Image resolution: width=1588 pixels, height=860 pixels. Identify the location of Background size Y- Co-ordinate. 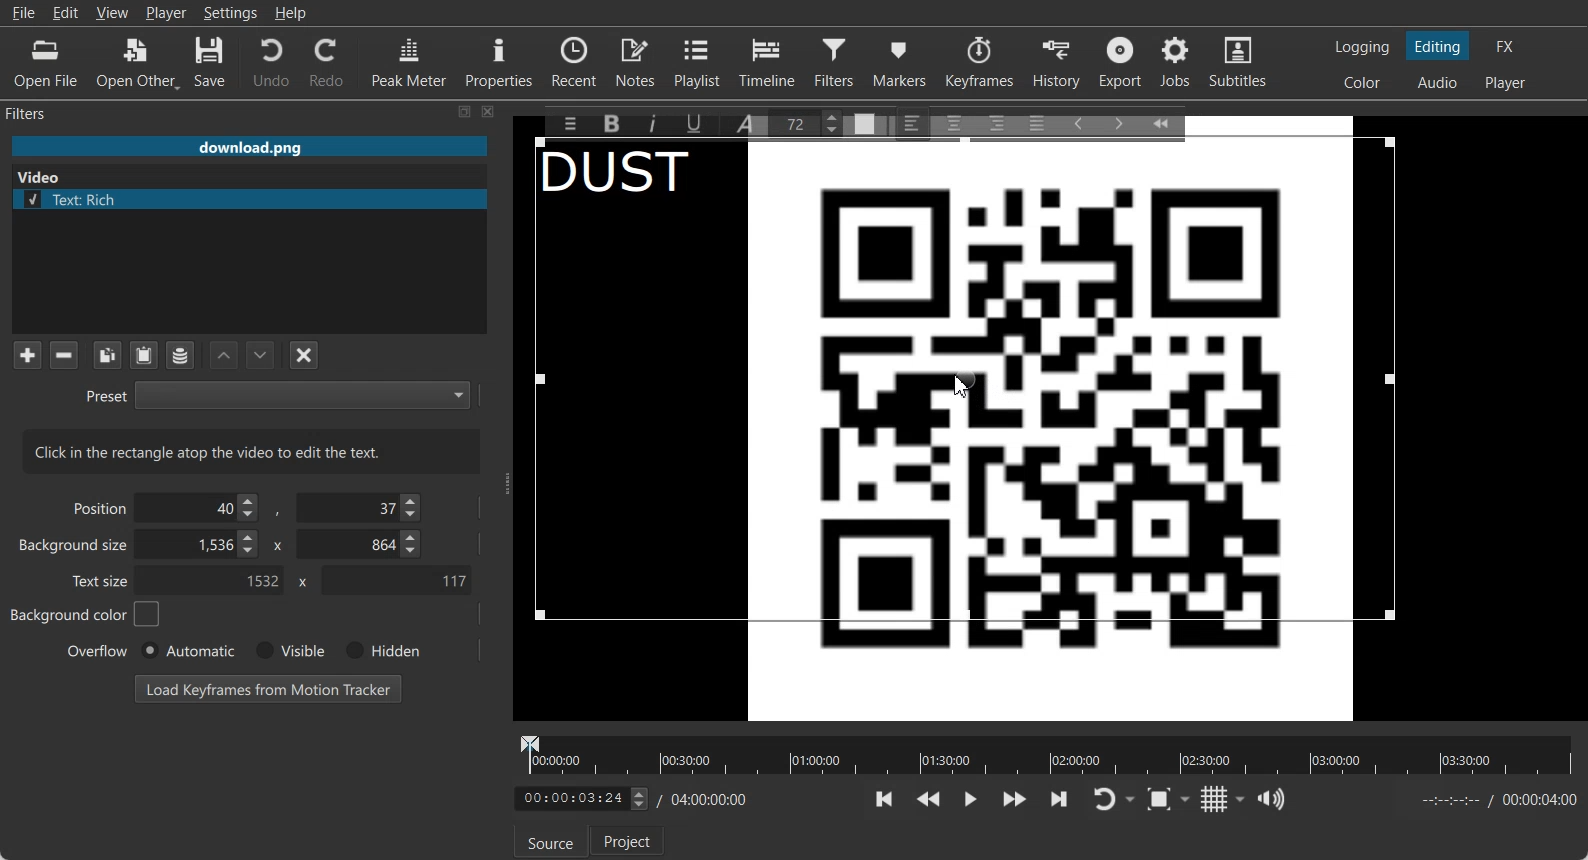
(361, 546).